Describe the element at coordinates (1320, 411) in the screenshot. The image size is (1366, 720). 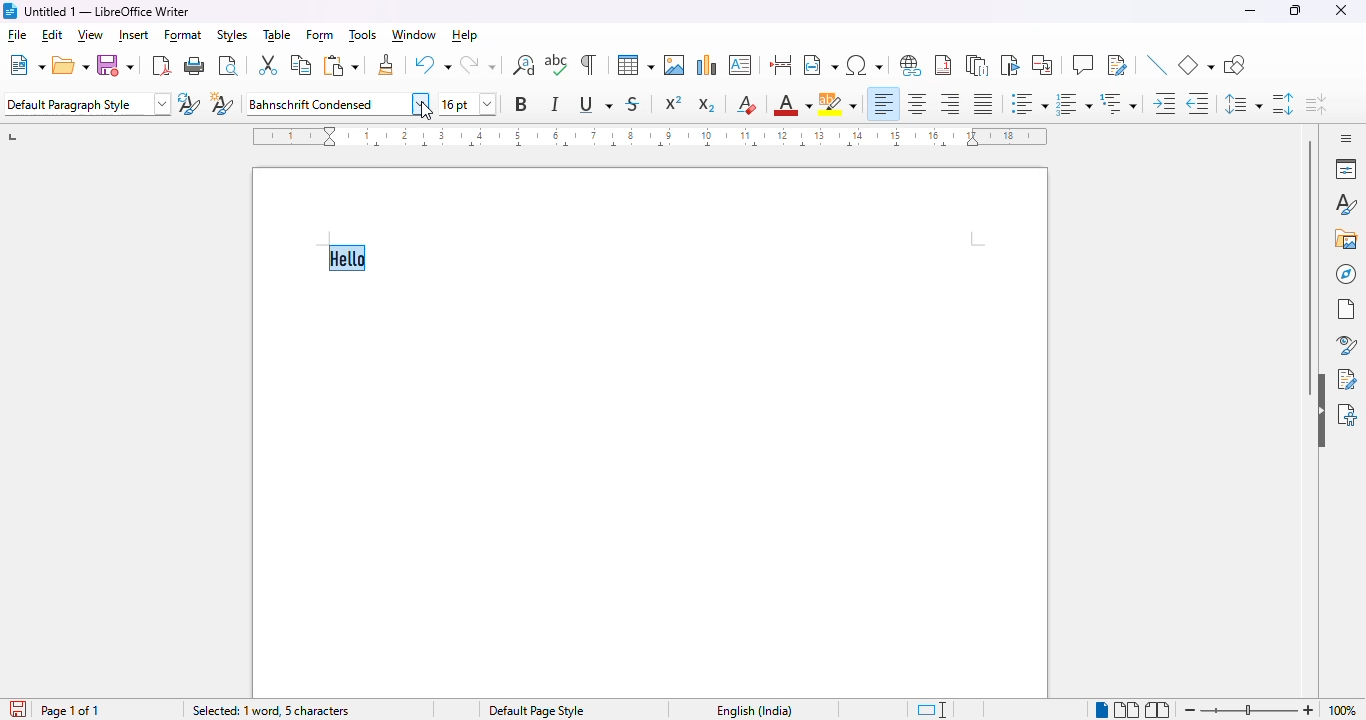
I see `hide` at that location.